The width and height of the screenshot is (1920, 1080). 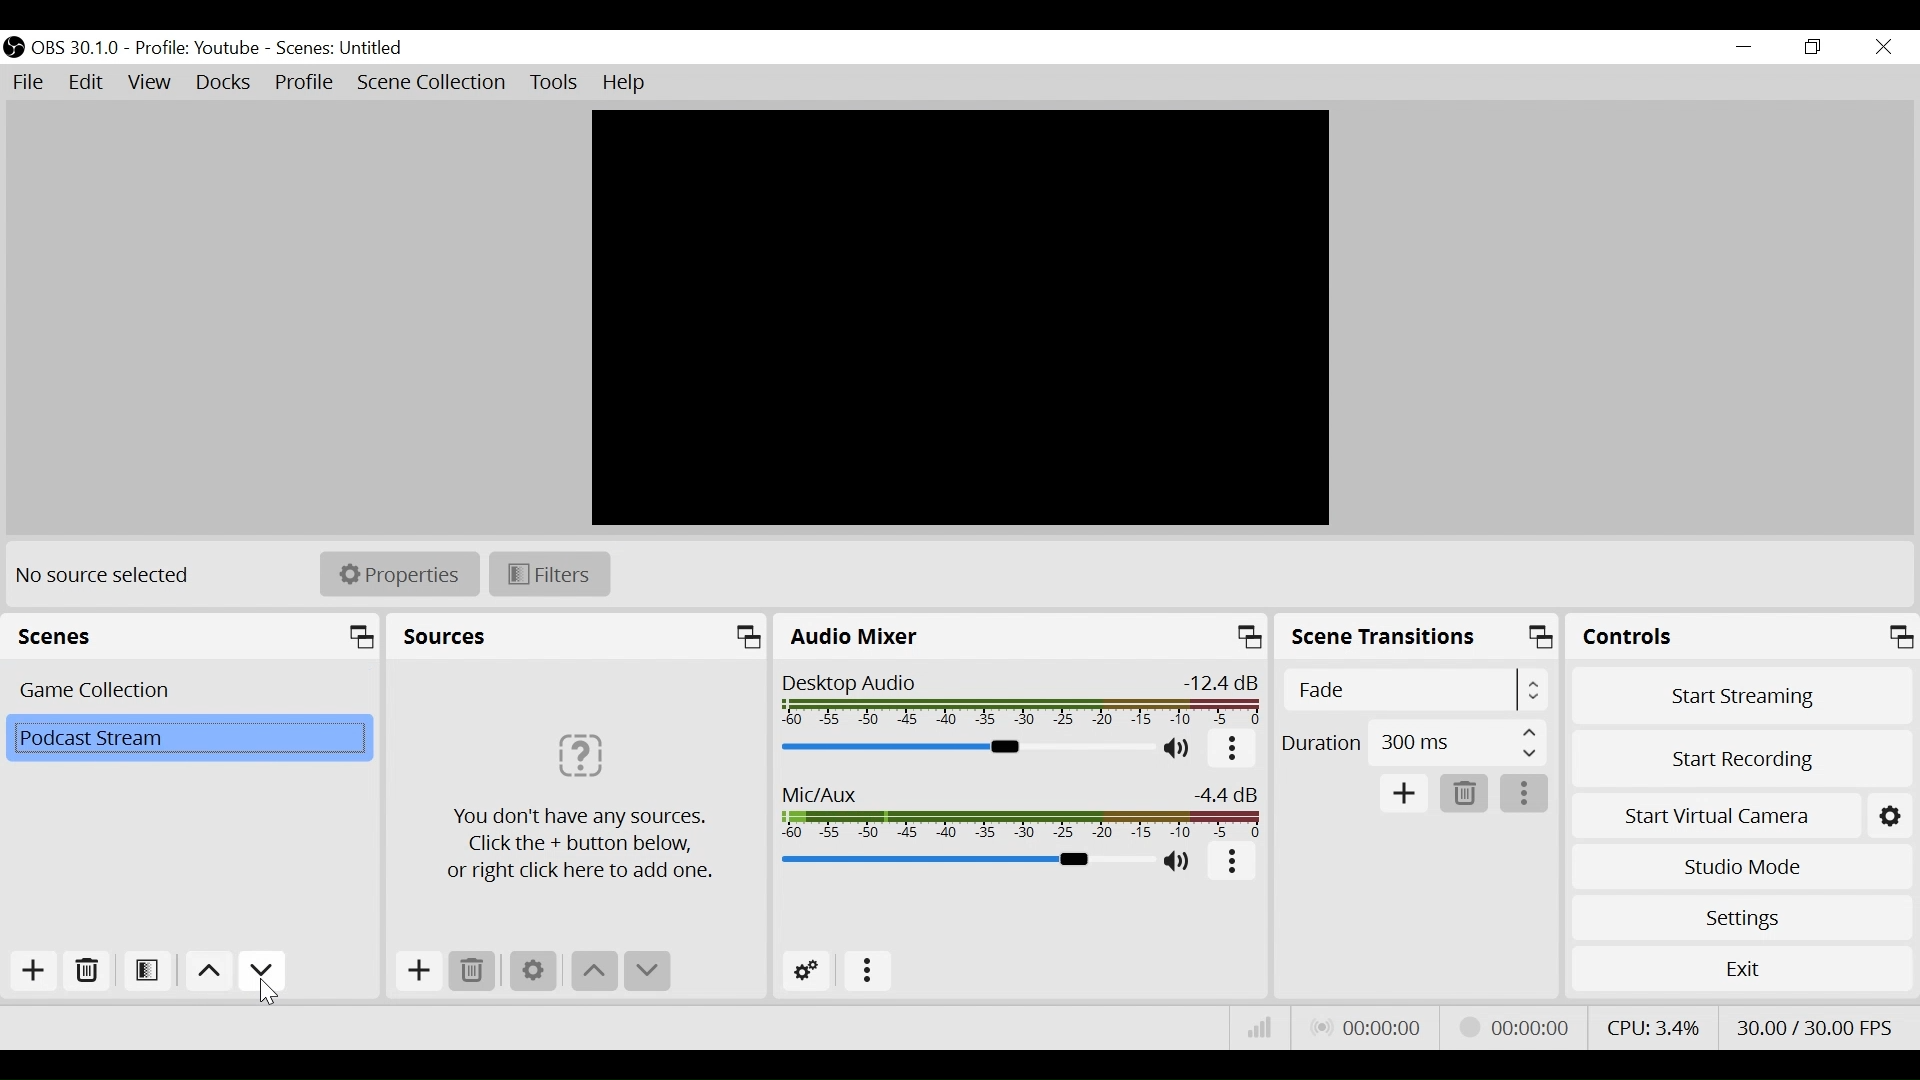 I want to click on Setting, so click(x=1891, y=812).